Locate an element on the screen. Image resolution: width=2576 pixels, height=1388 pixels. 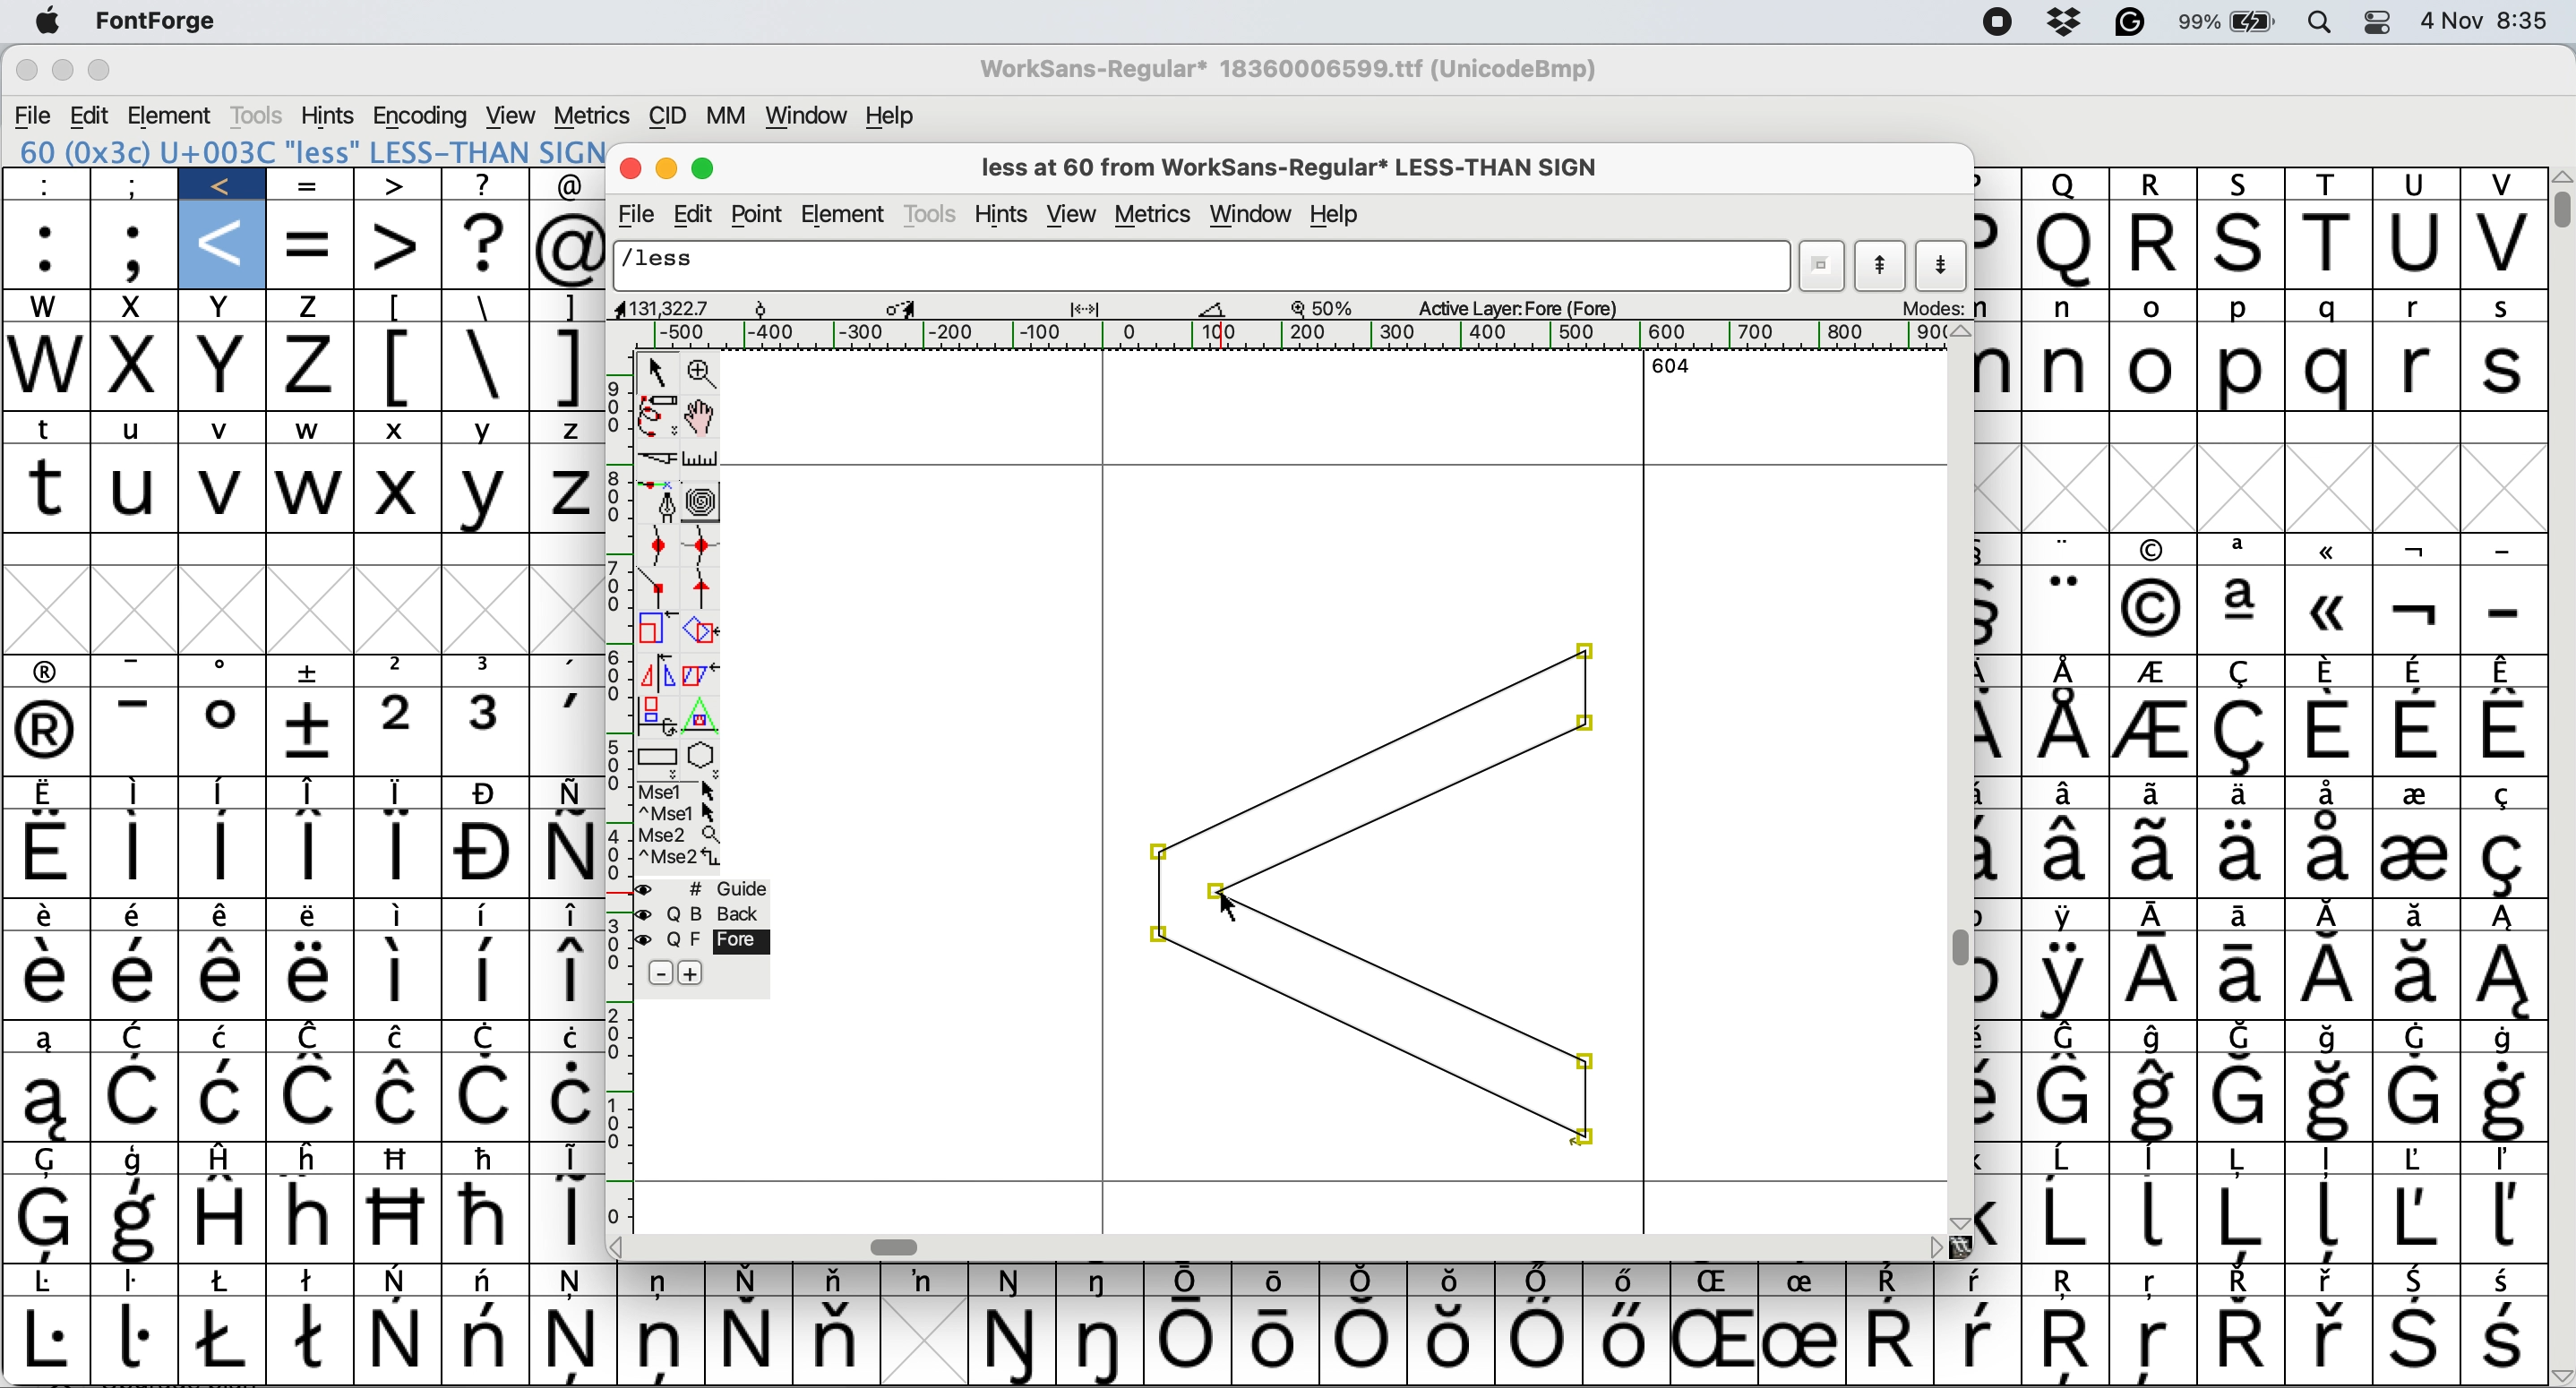
control center is located at coordinates (2384, 22).